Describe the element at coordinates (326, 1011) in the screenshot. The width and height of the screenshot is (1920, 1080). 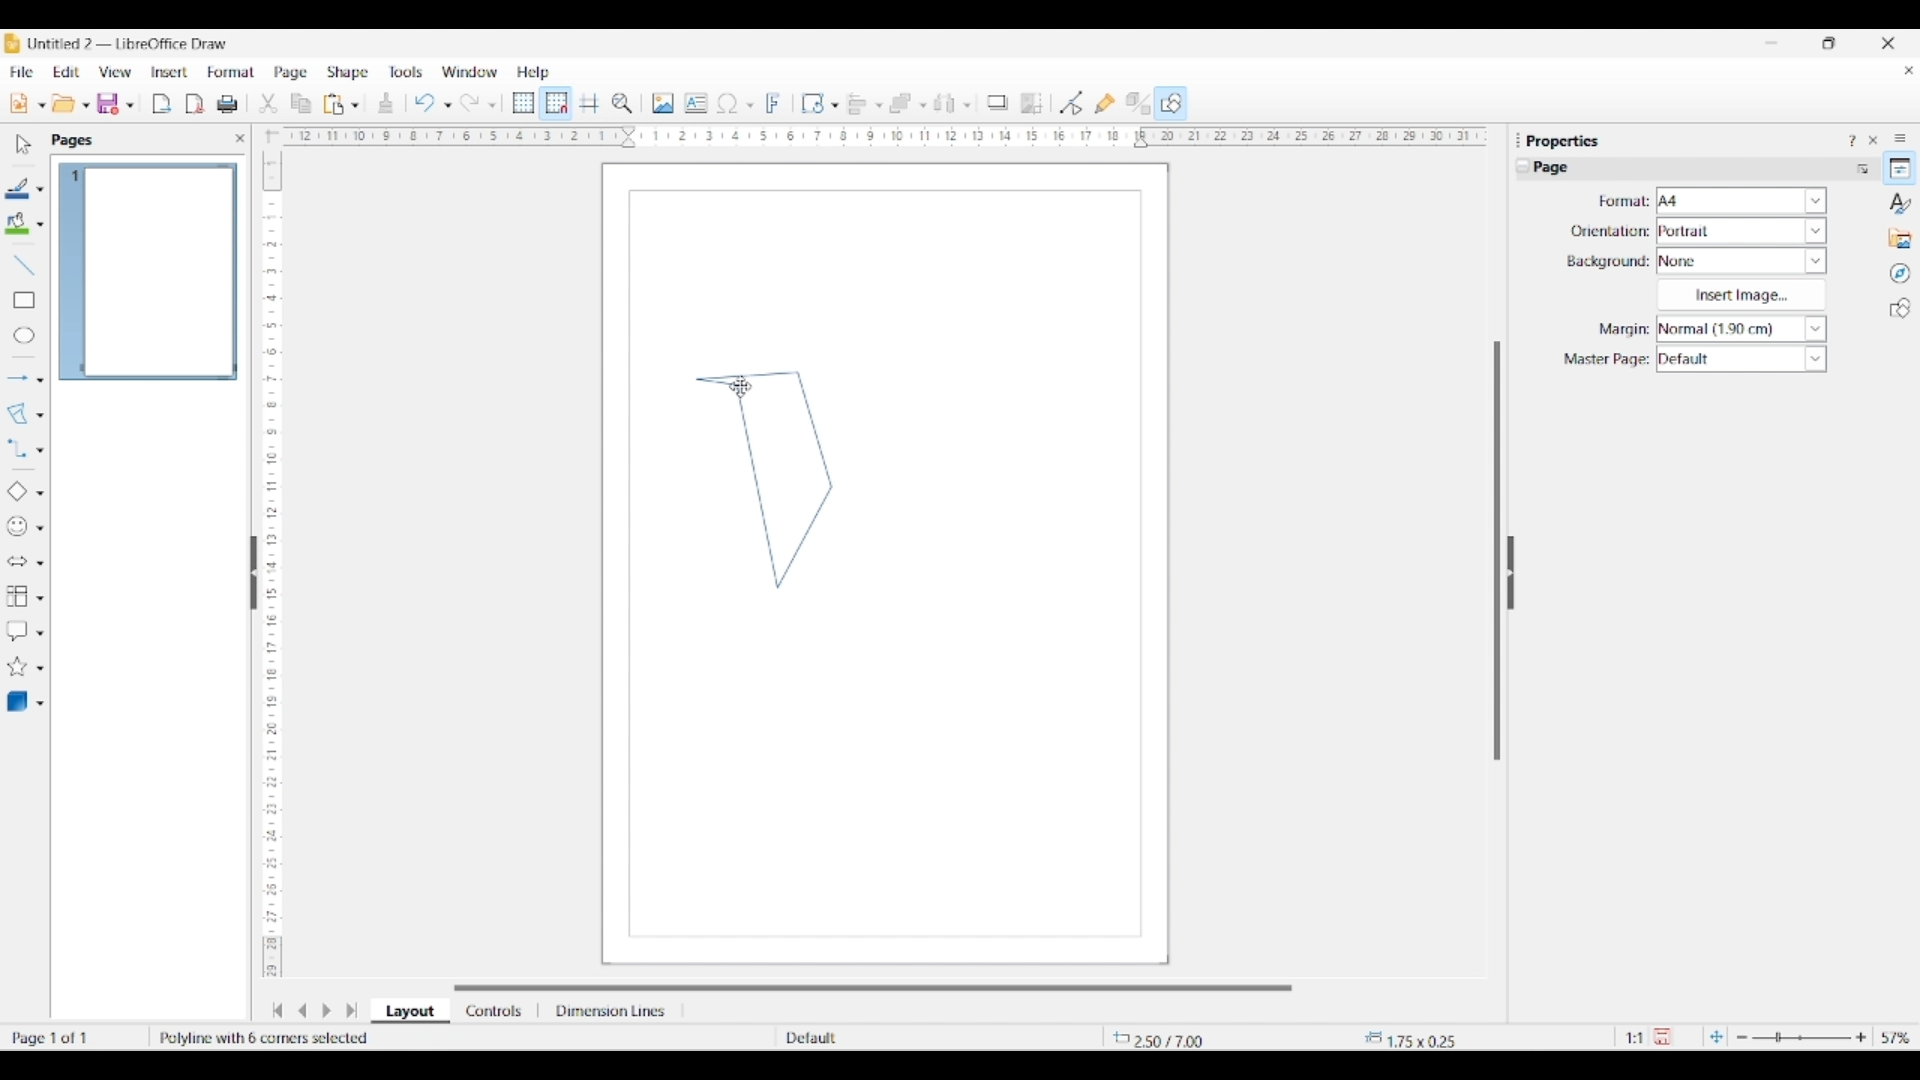
I see `Move to next slide` at that location.